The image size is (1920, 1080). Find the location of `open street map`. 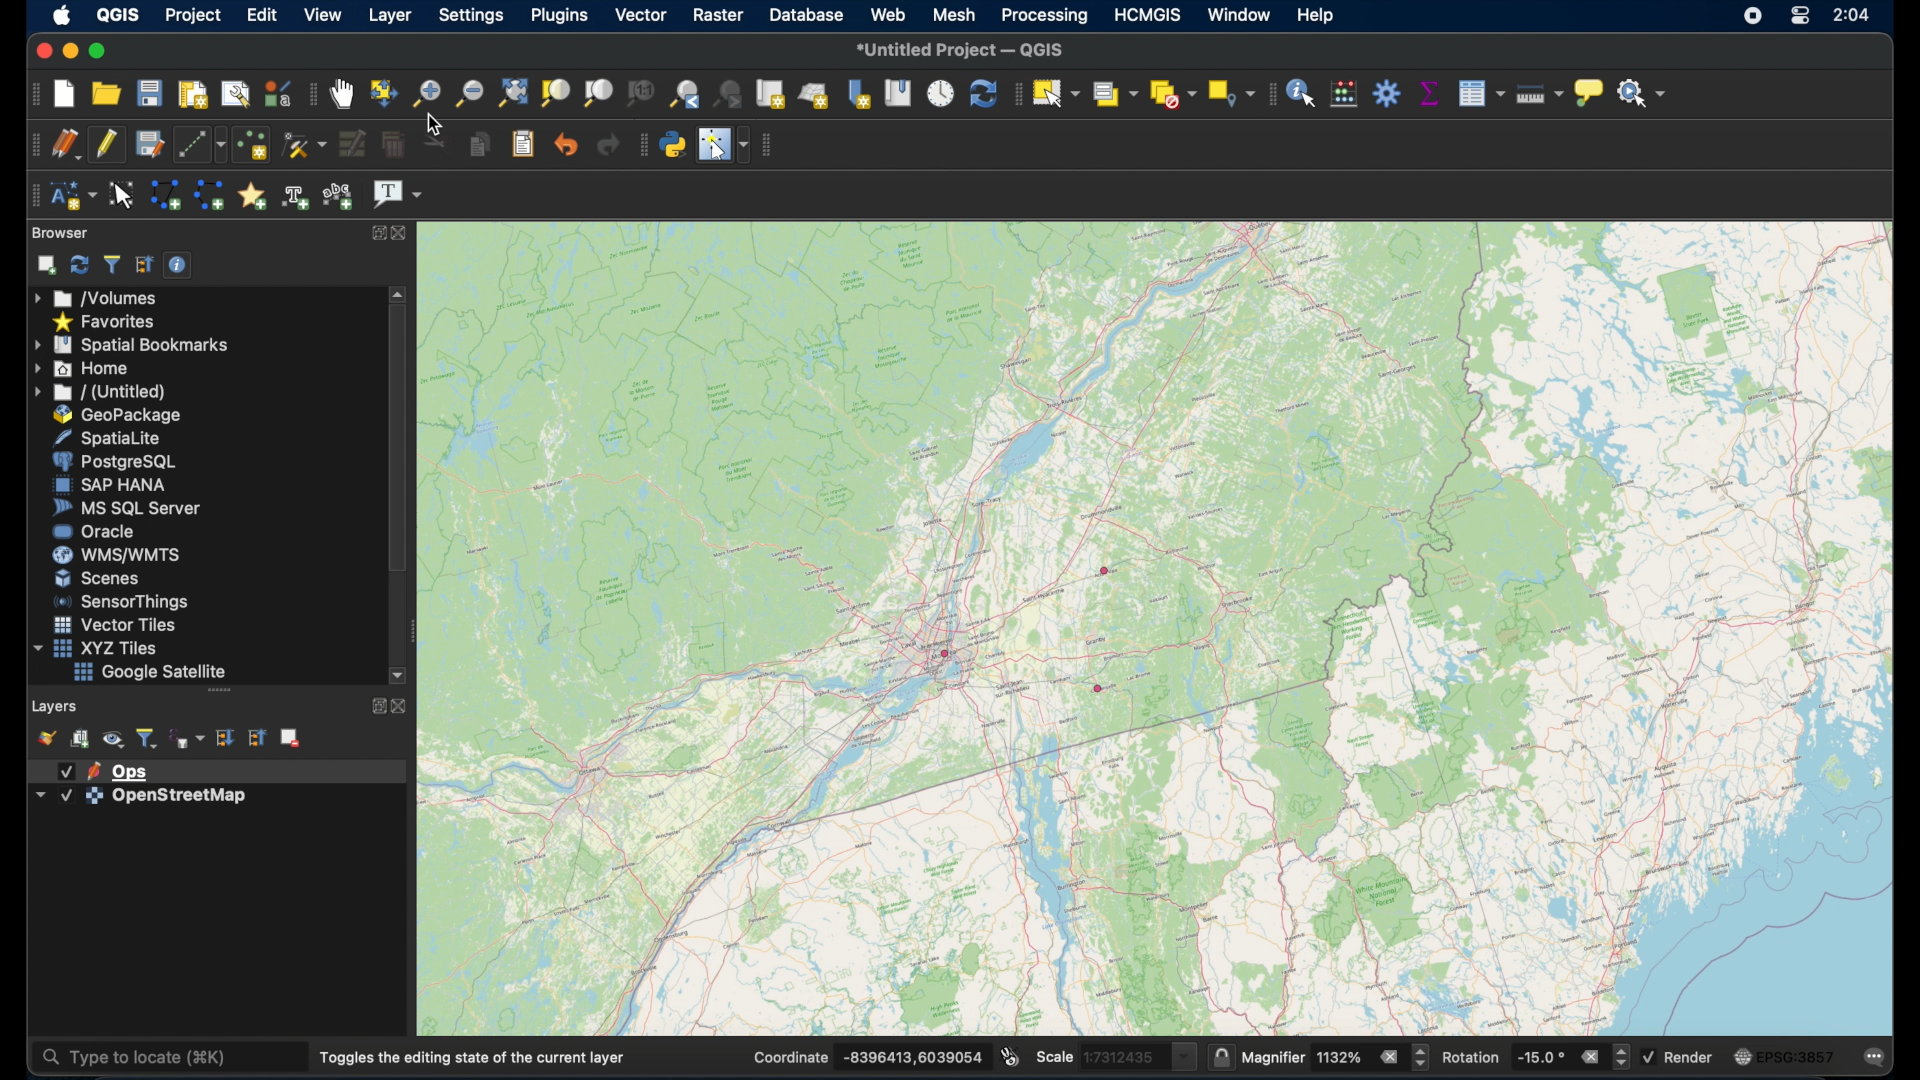

open street map is located at coordinates (995, 597).